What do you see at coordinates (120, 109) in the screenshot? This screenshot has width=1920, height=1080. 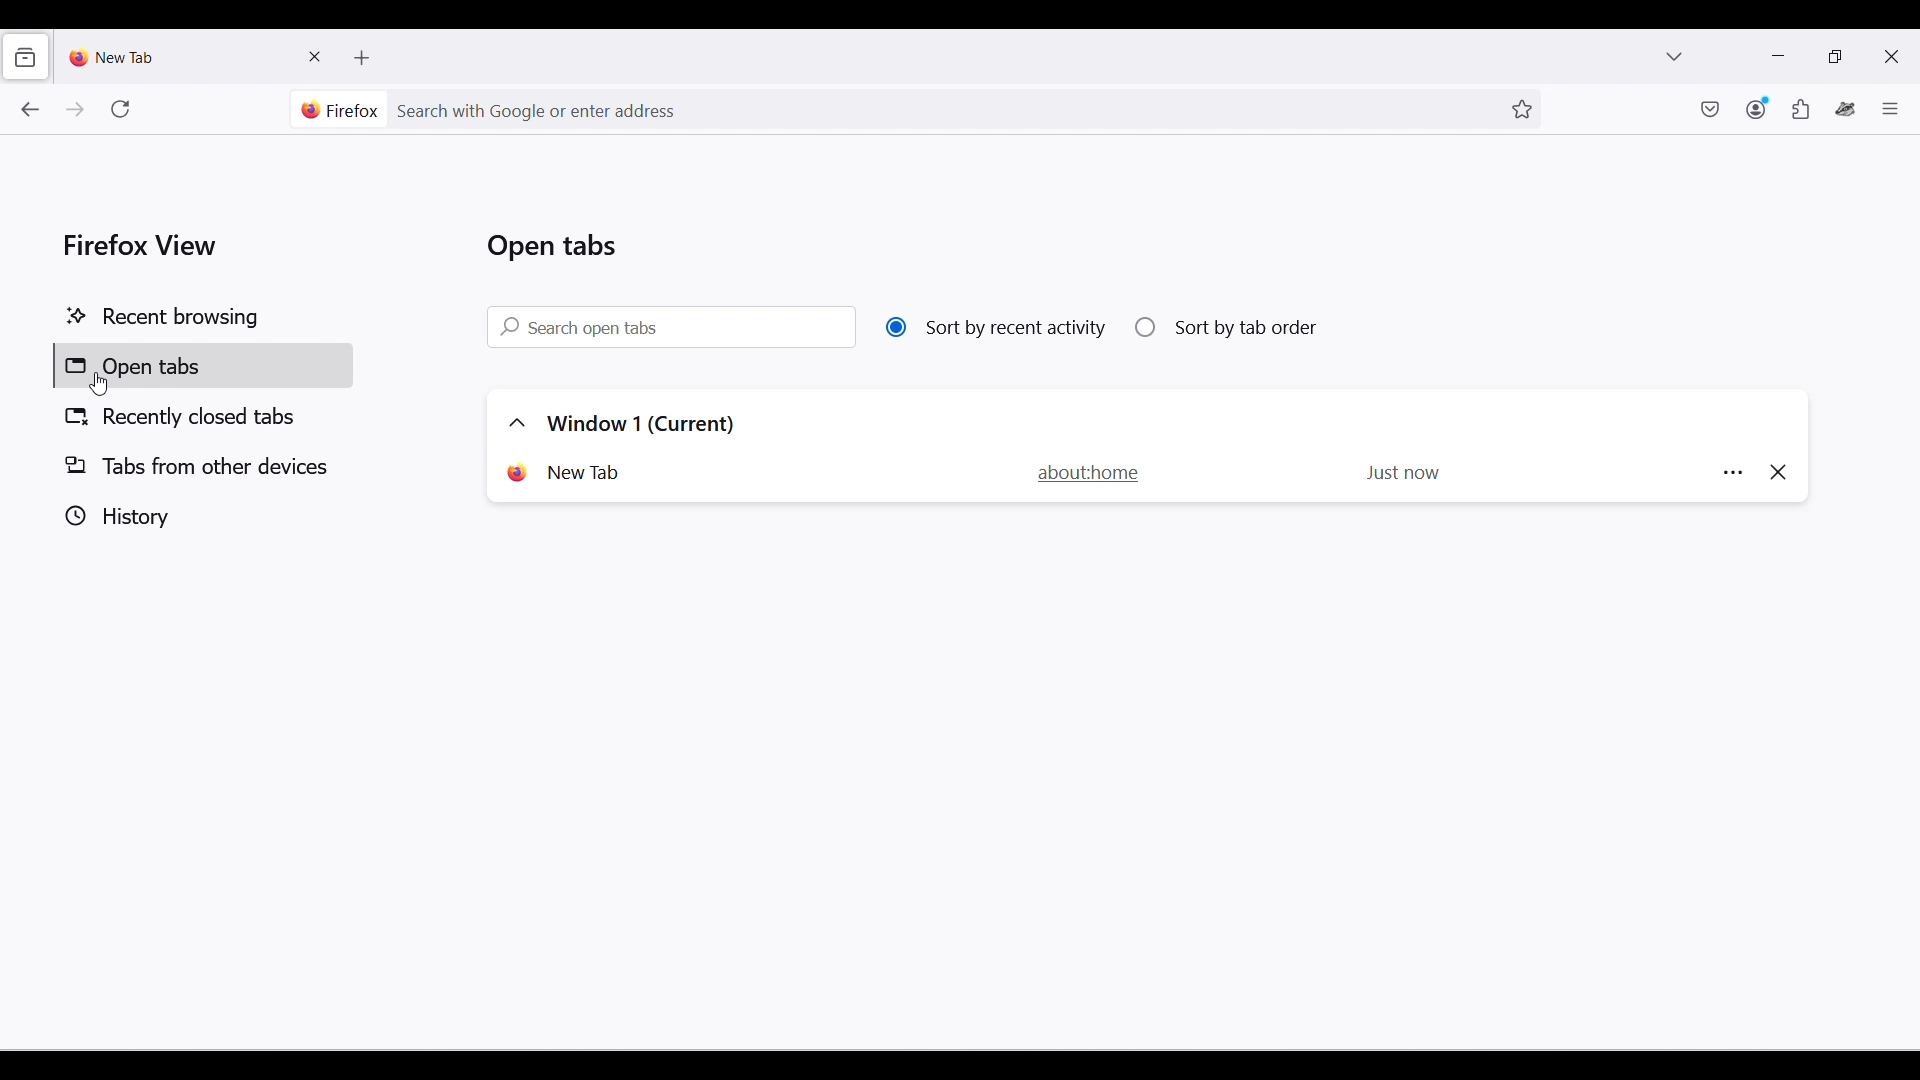 I see `Reload current page` at bounding box center [120, 109].